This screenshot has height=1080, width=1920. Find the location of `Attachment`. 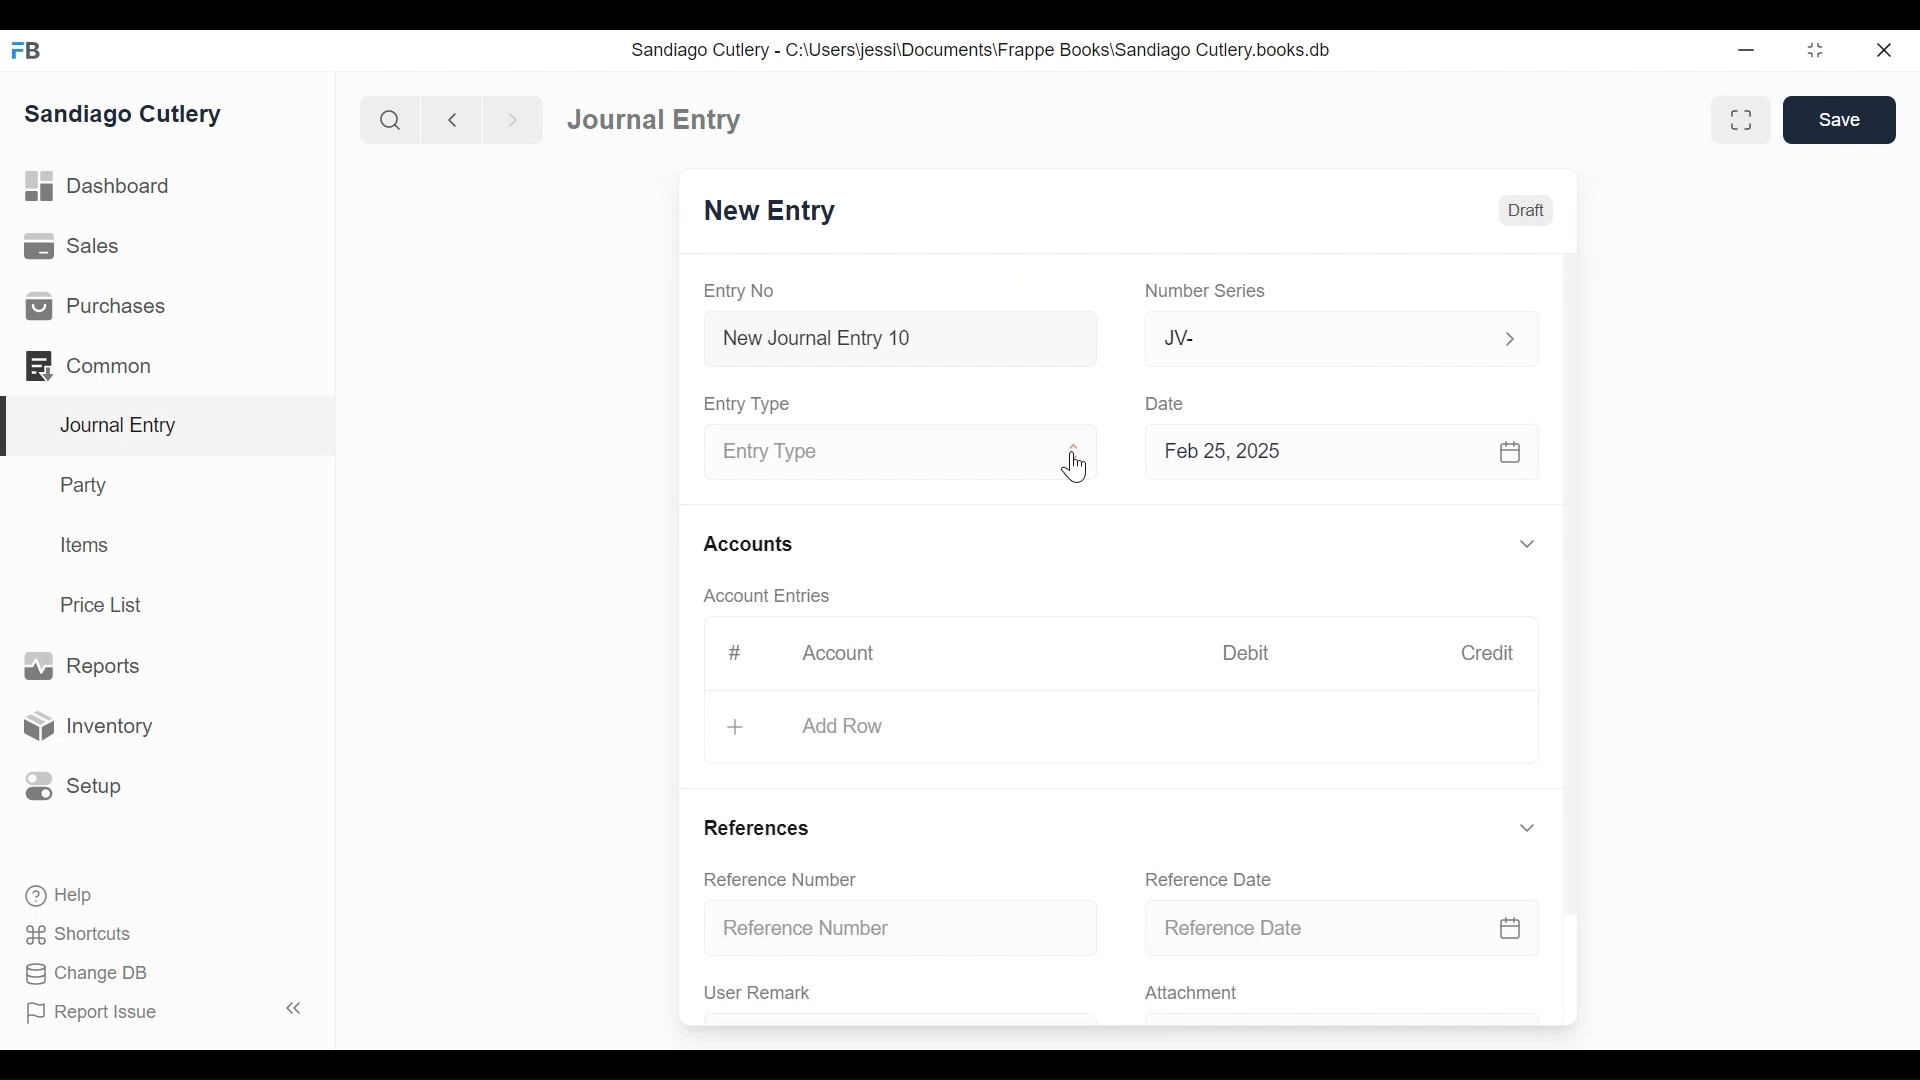

Attachment is located at coordinates (1195, 994).